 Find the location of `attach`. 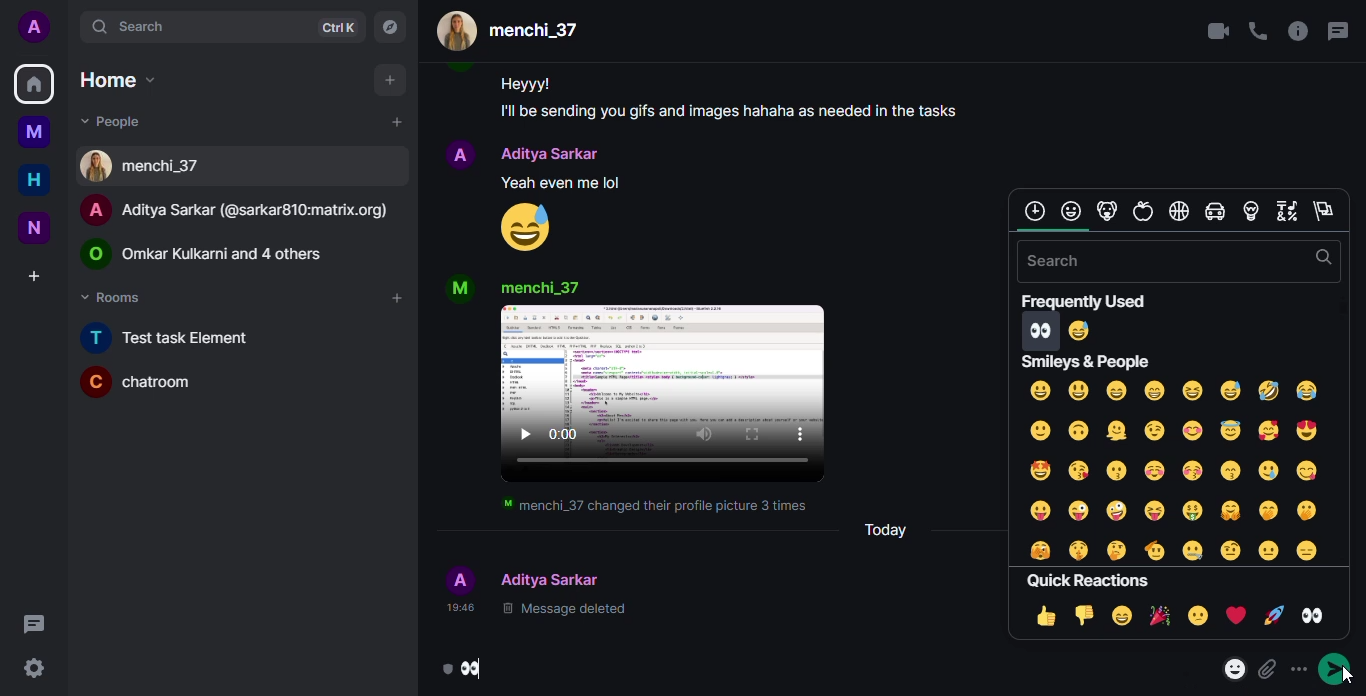

attach is located at coordinates (1271, 670).